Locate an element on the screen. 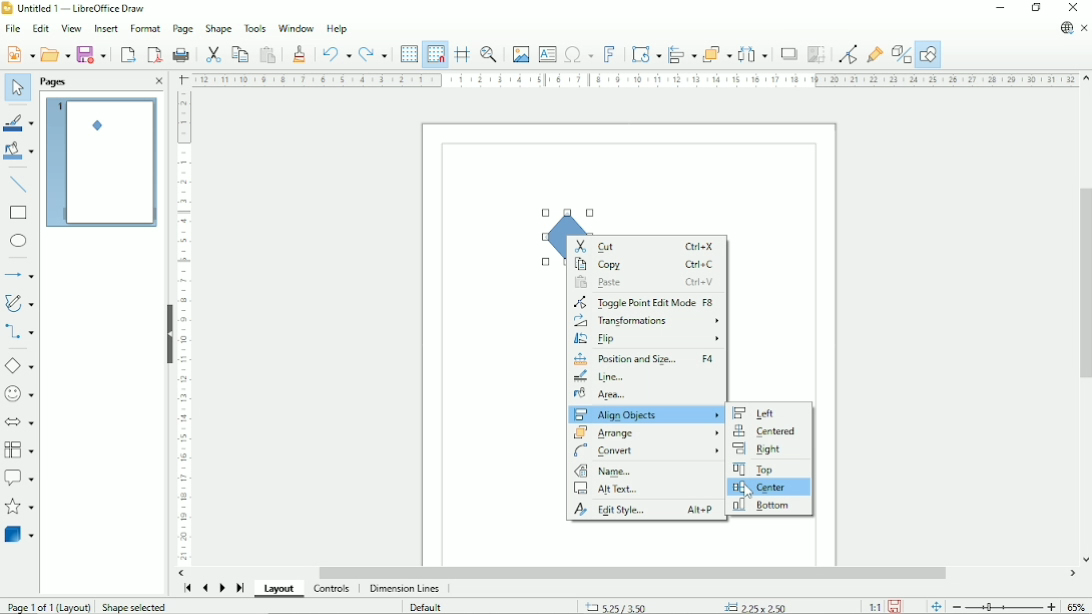 Image resolution: width=1092 pixels, height=614 pixels. Arrange is located at coordinates (645, 432).